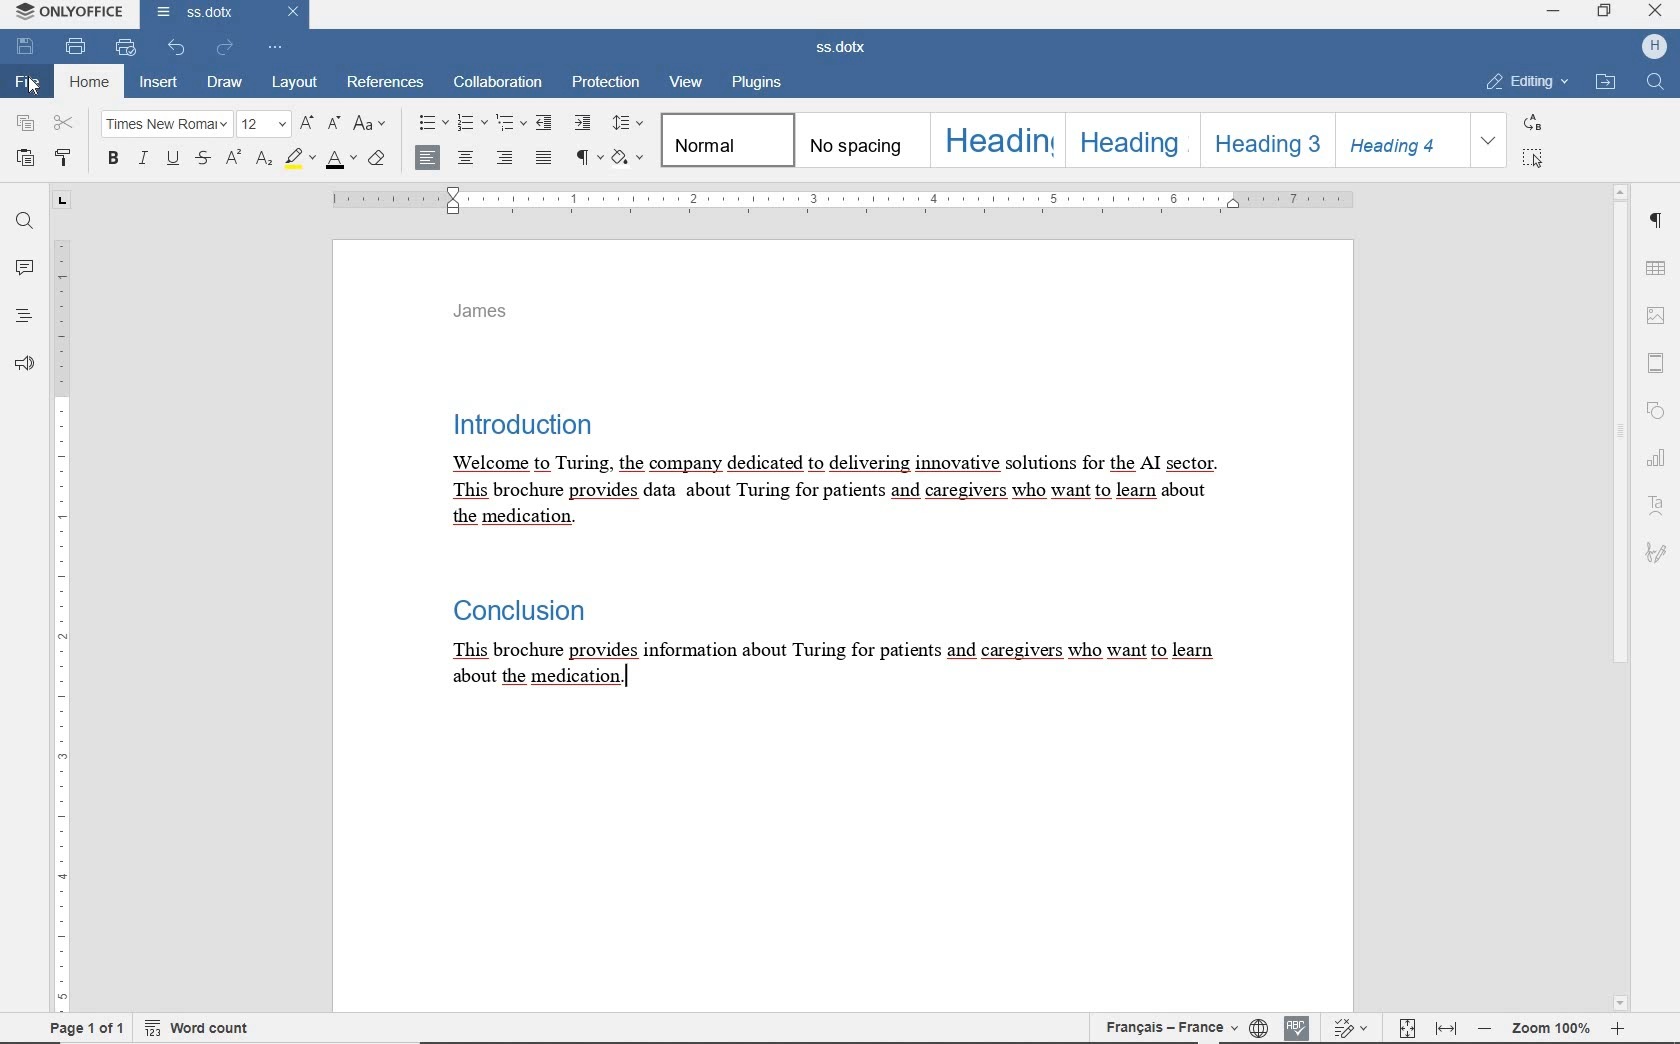 The image size is (1680, 1044). Describe the element at coordinates (142, 160) in the screenshot. I see `ITALIC` at that location.